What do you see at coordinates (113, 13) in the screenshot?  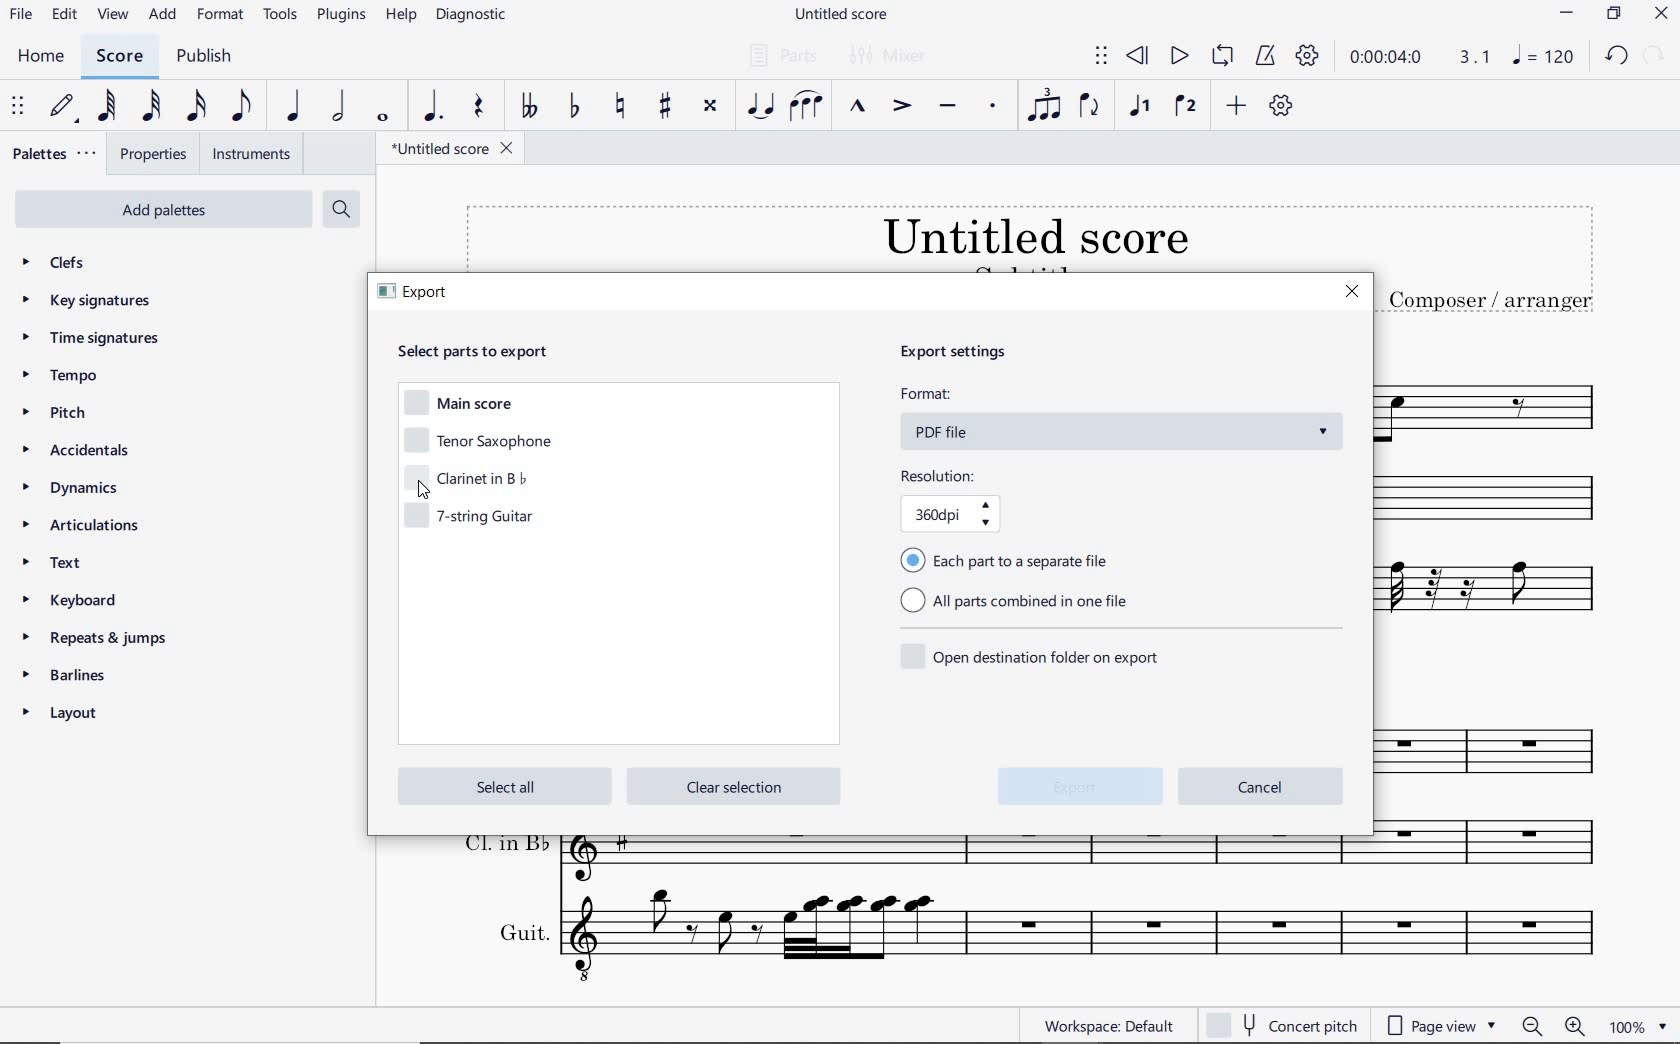 I see `VIEW` at bounding box center [113, 13].